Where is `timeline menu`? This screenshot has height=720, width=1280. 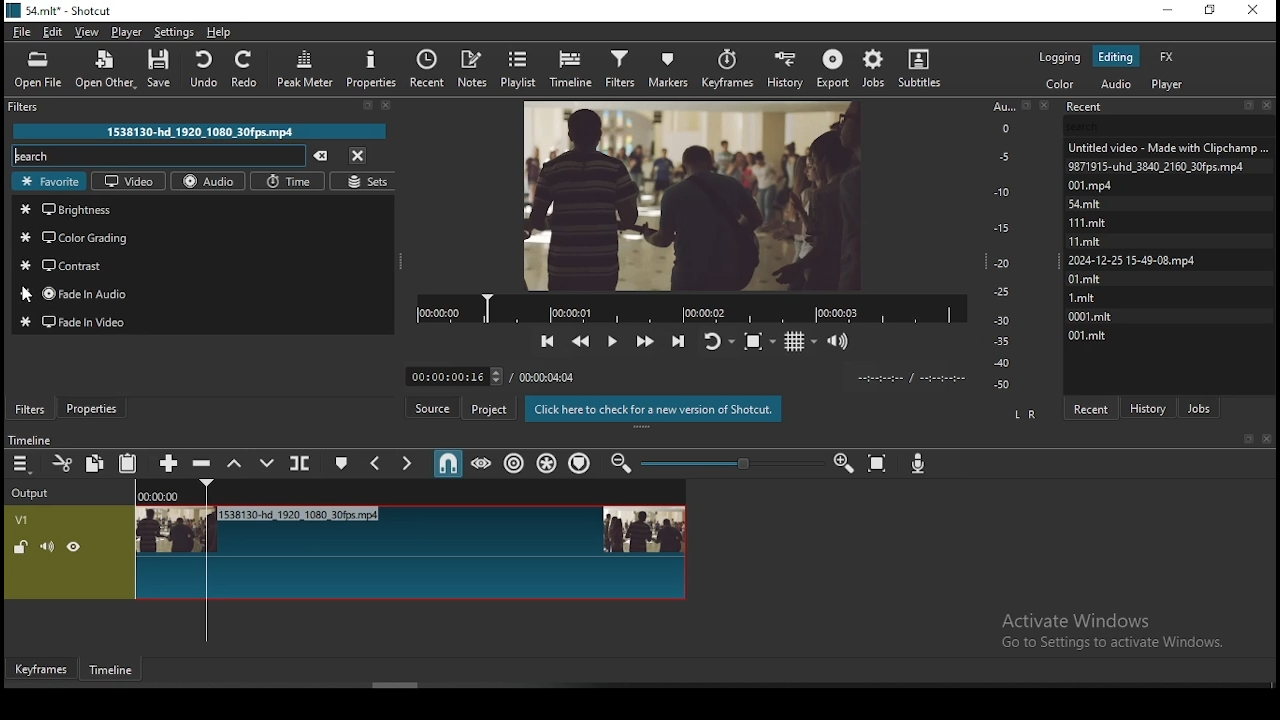
timeline menu is located at coordinates (22, 466).